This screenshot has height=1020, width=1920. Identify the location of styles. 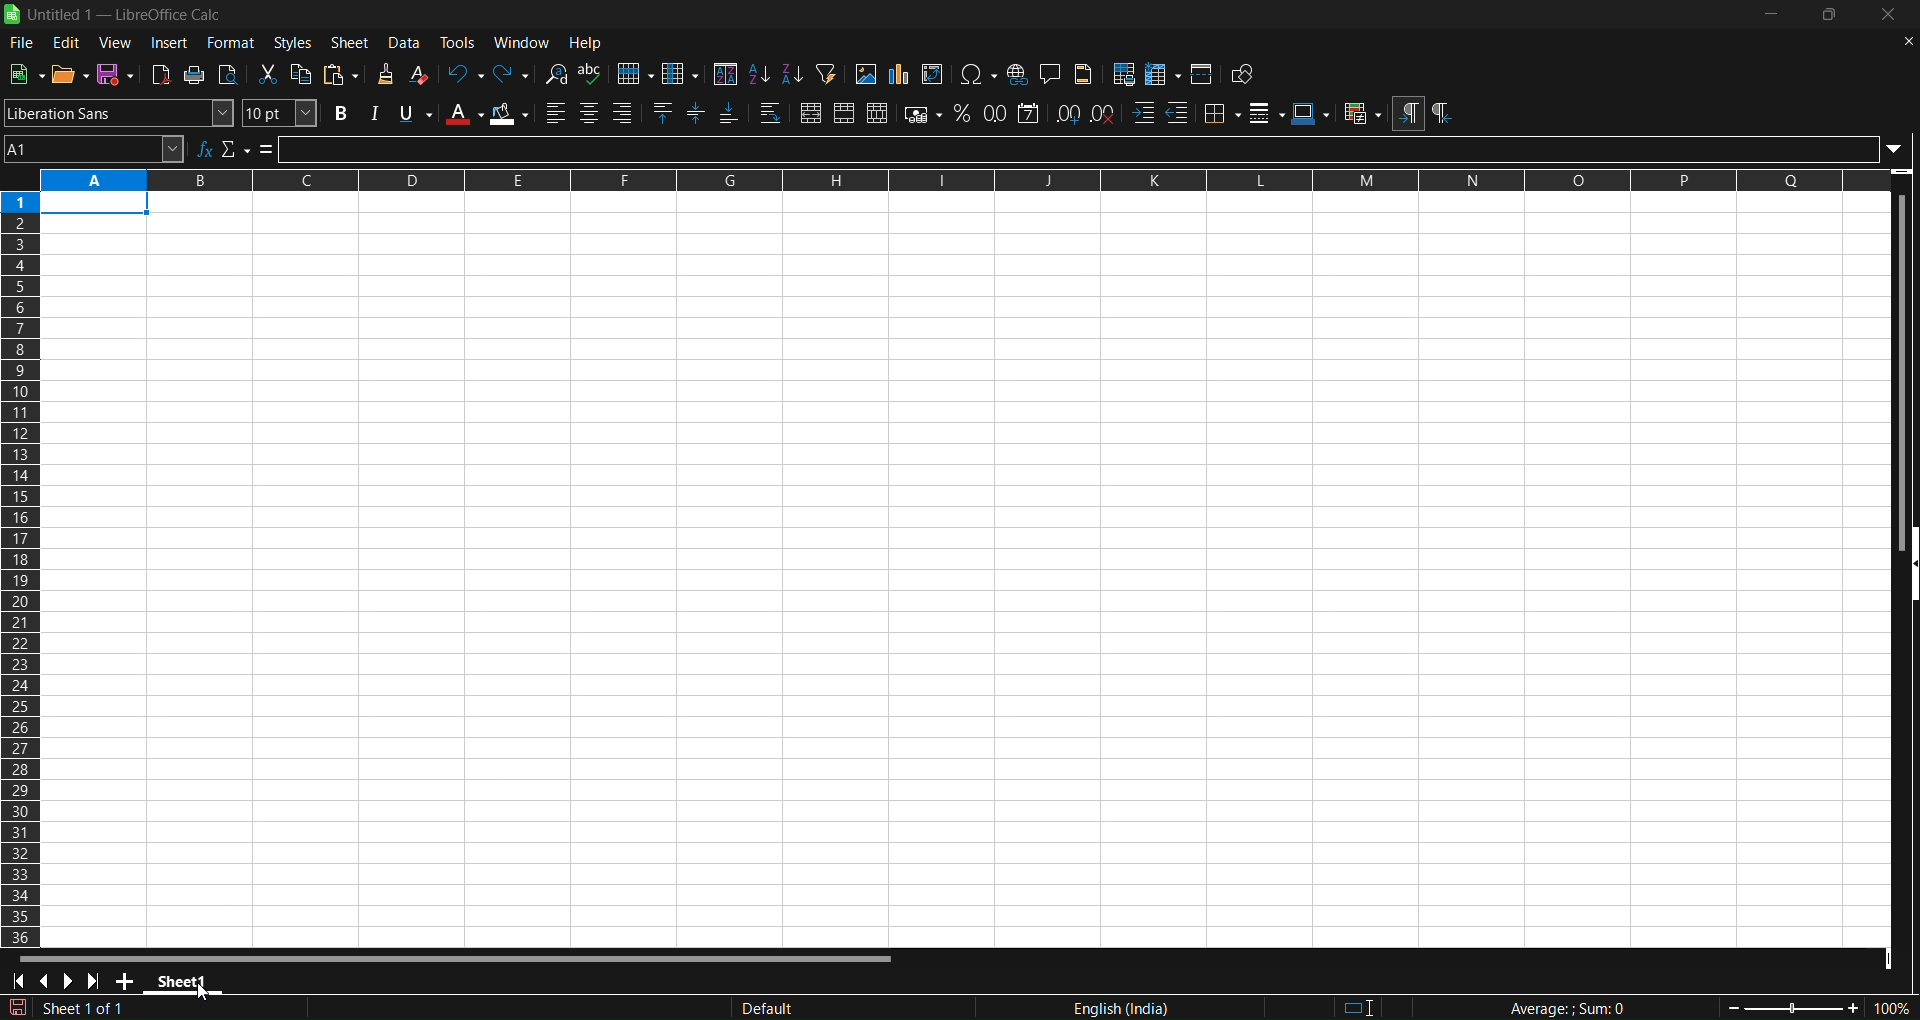
(293, 42).